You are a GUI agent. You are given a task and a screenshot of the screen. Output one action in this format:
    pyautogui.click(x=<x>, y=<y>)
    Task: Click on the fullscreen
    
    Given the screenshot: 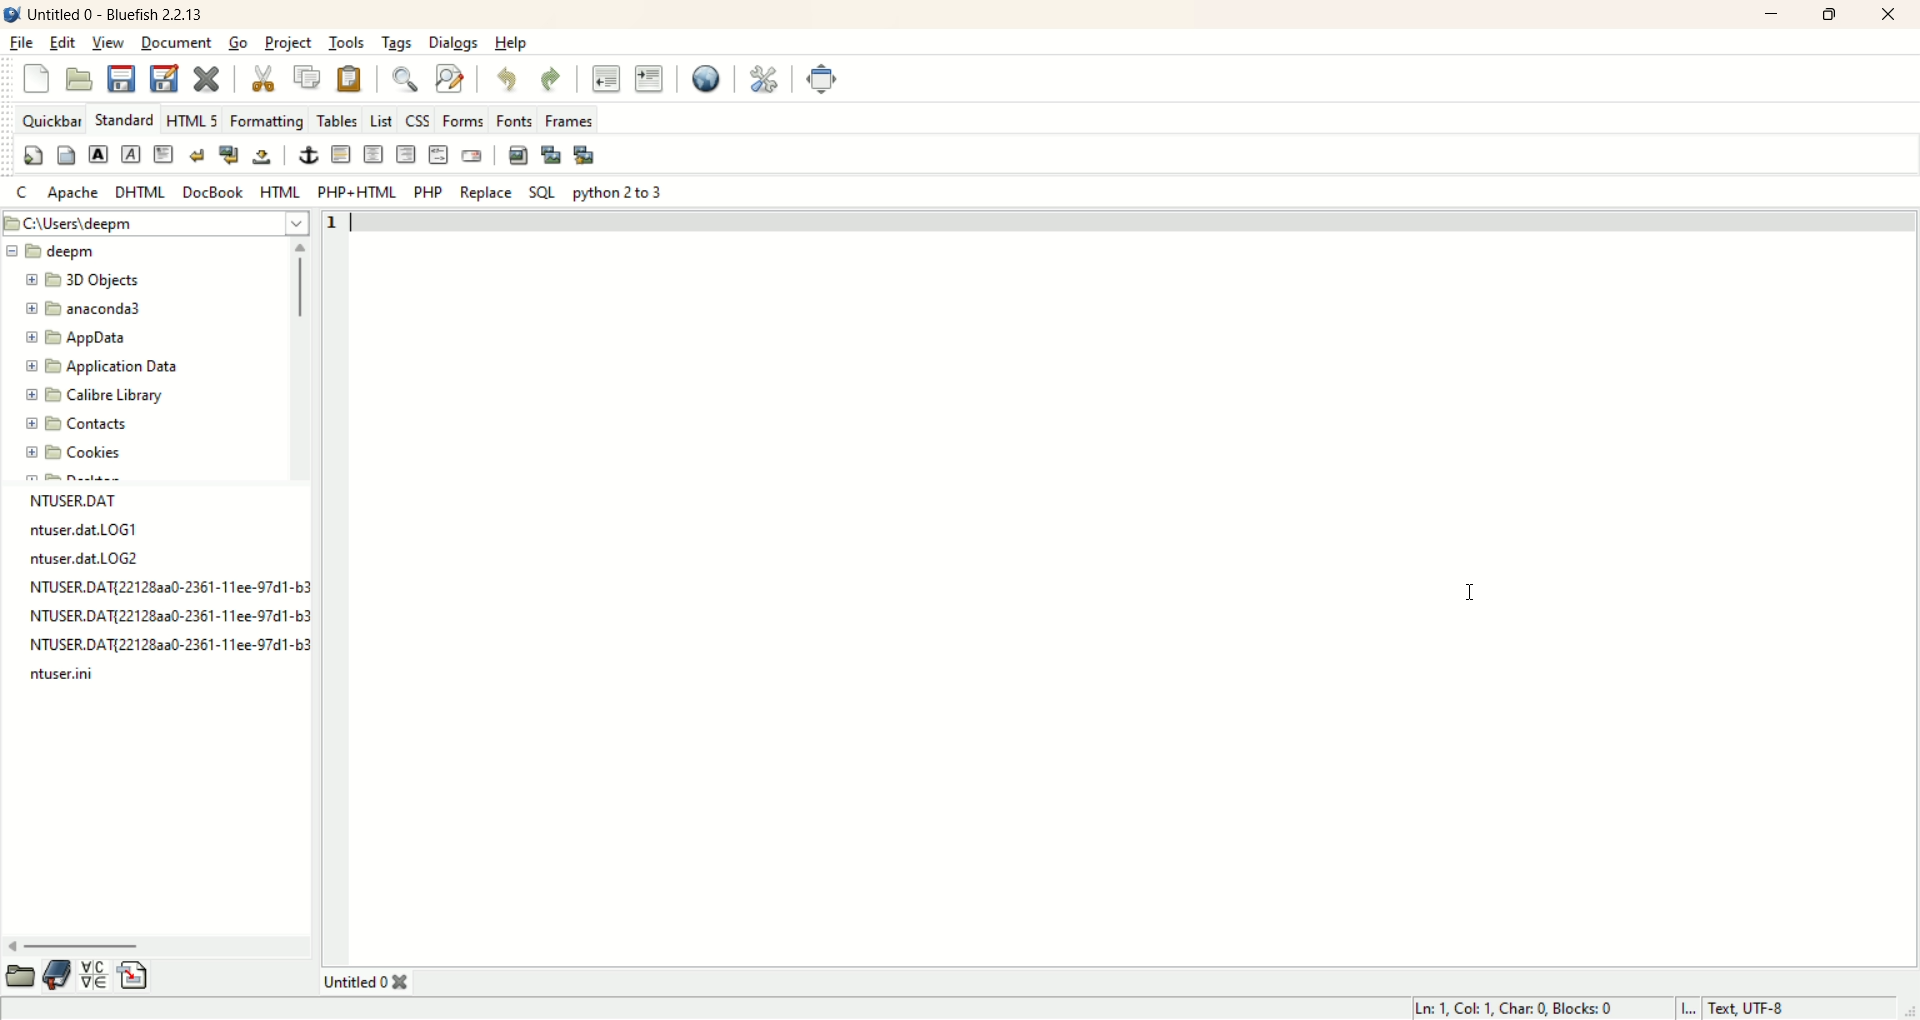 What is the action you would take?
    pyautogui.click(x=817, y=79)
    